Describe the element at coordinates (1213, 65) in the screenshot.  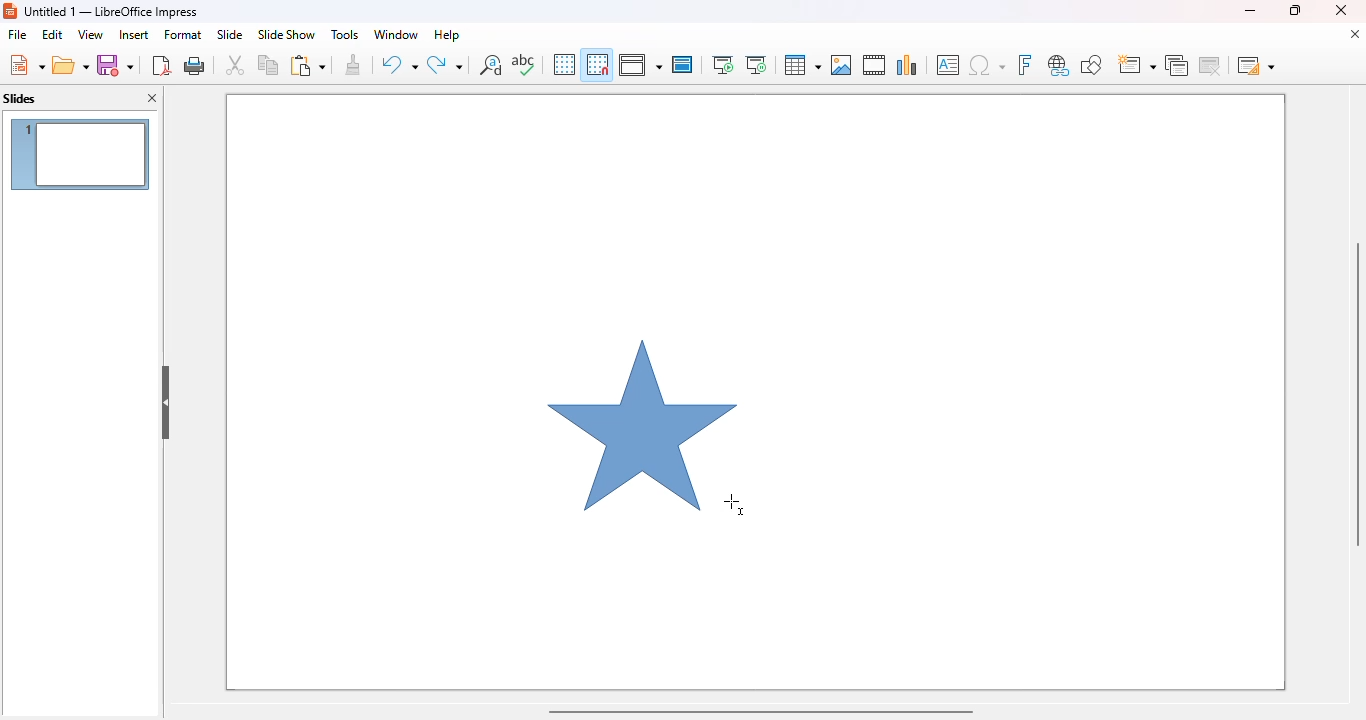
I see `delete slide` at that location.